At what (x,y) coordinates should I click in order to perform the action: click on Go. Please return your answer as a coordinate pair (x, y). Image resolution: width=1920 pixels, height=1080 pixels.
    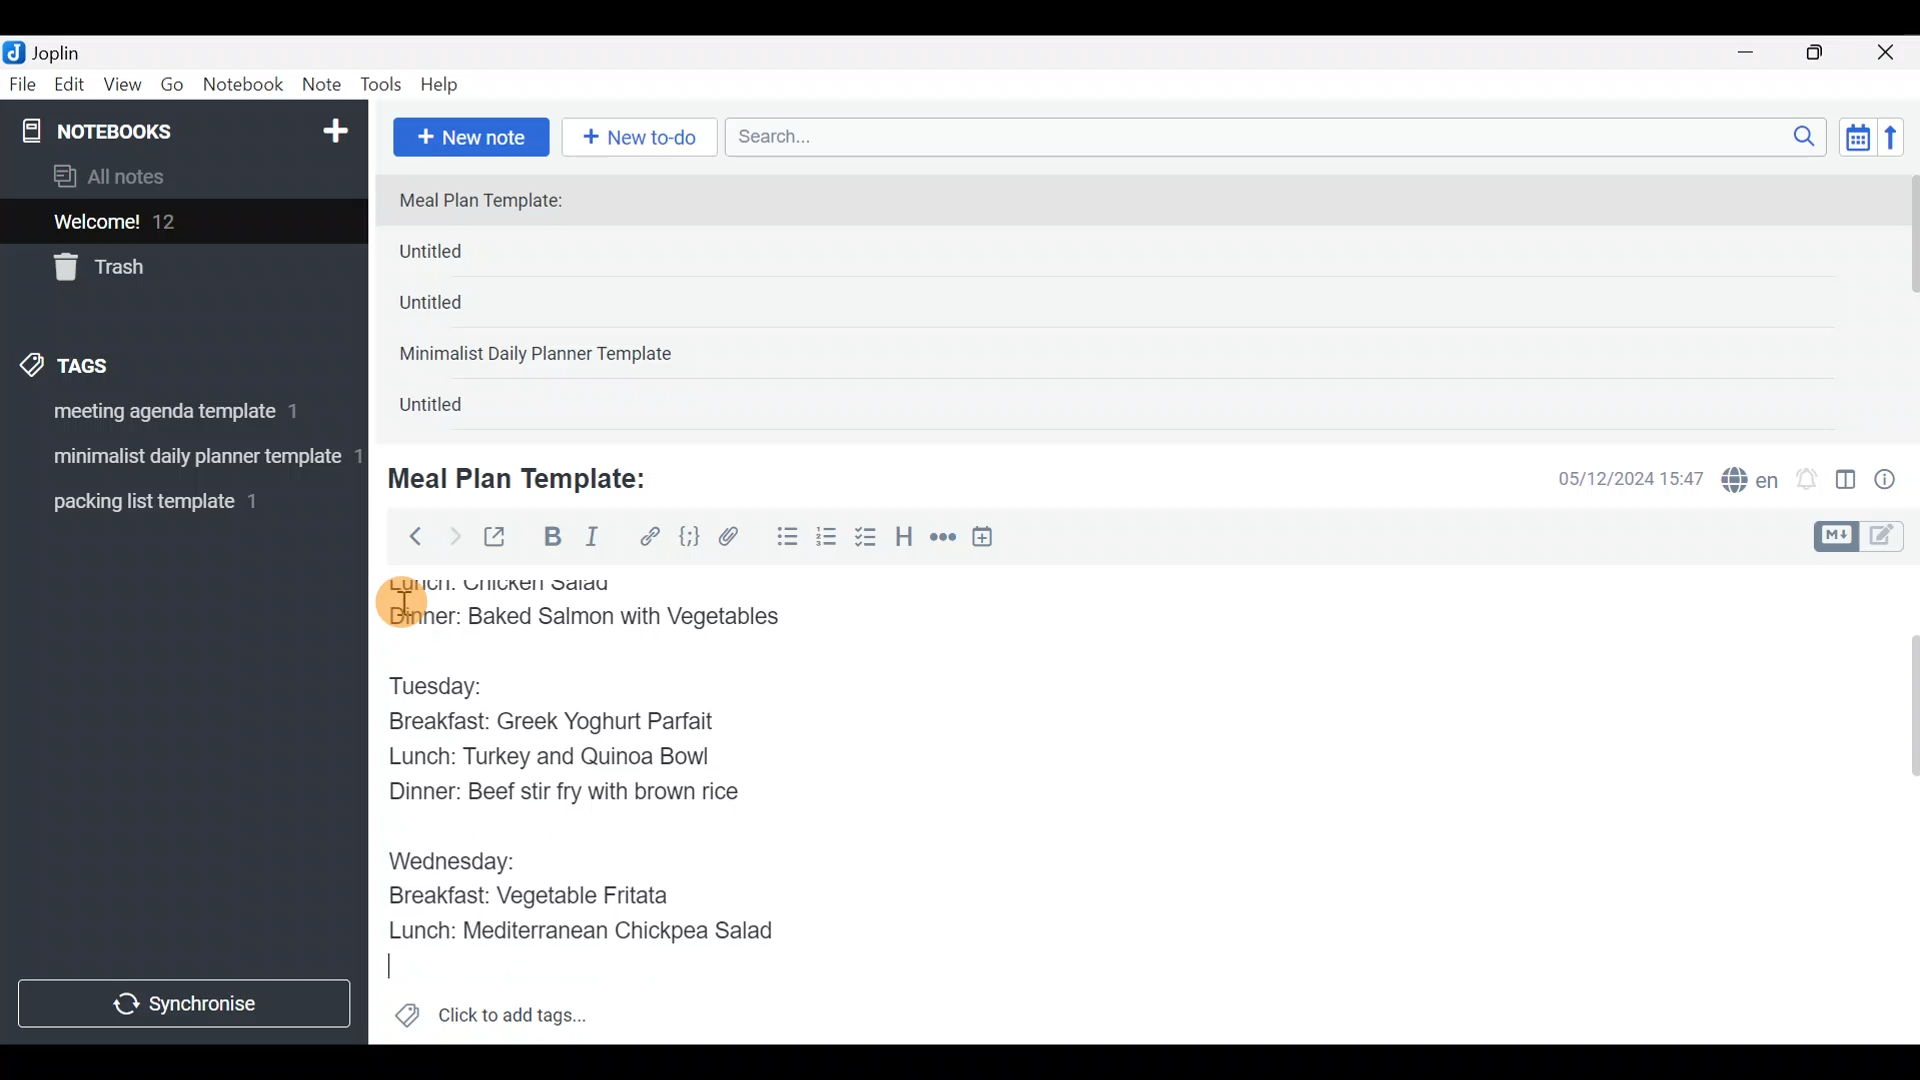
    Looking at the image, I should click on (172, 89).